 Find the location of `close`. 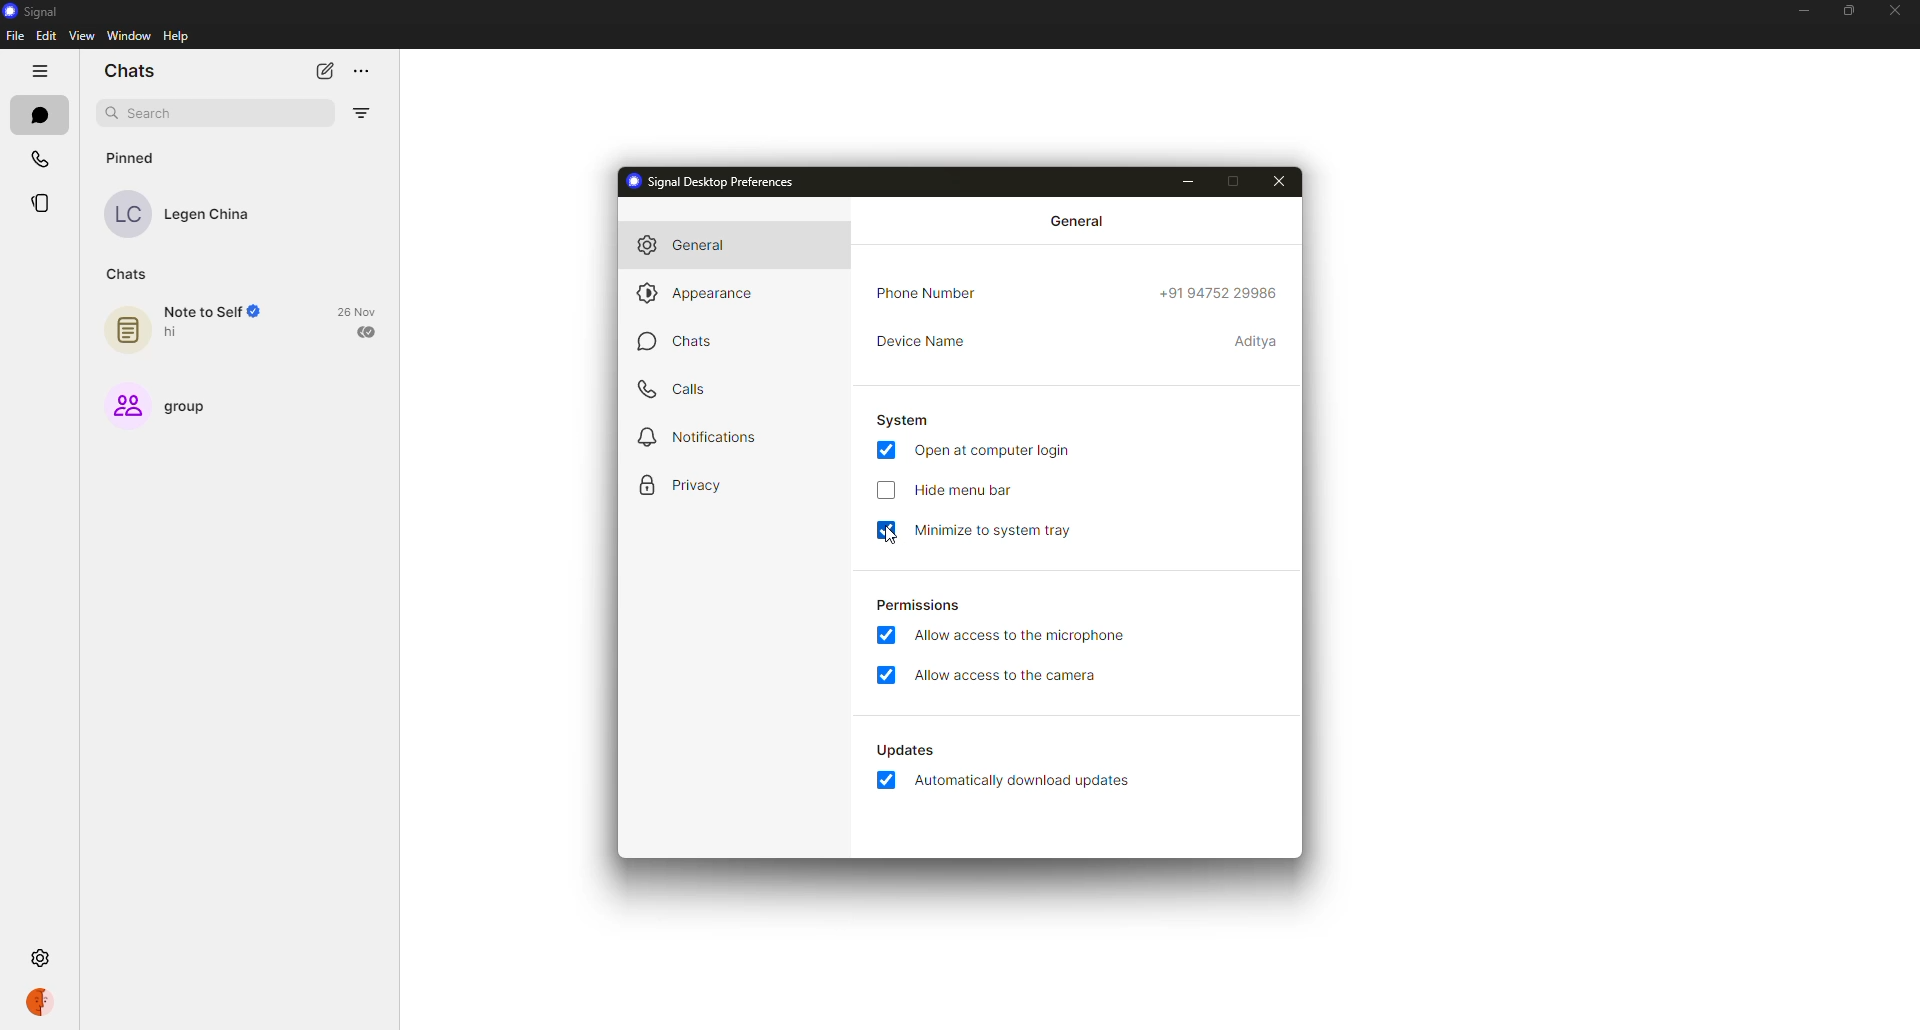

close is located at coordinates (1283, 181).